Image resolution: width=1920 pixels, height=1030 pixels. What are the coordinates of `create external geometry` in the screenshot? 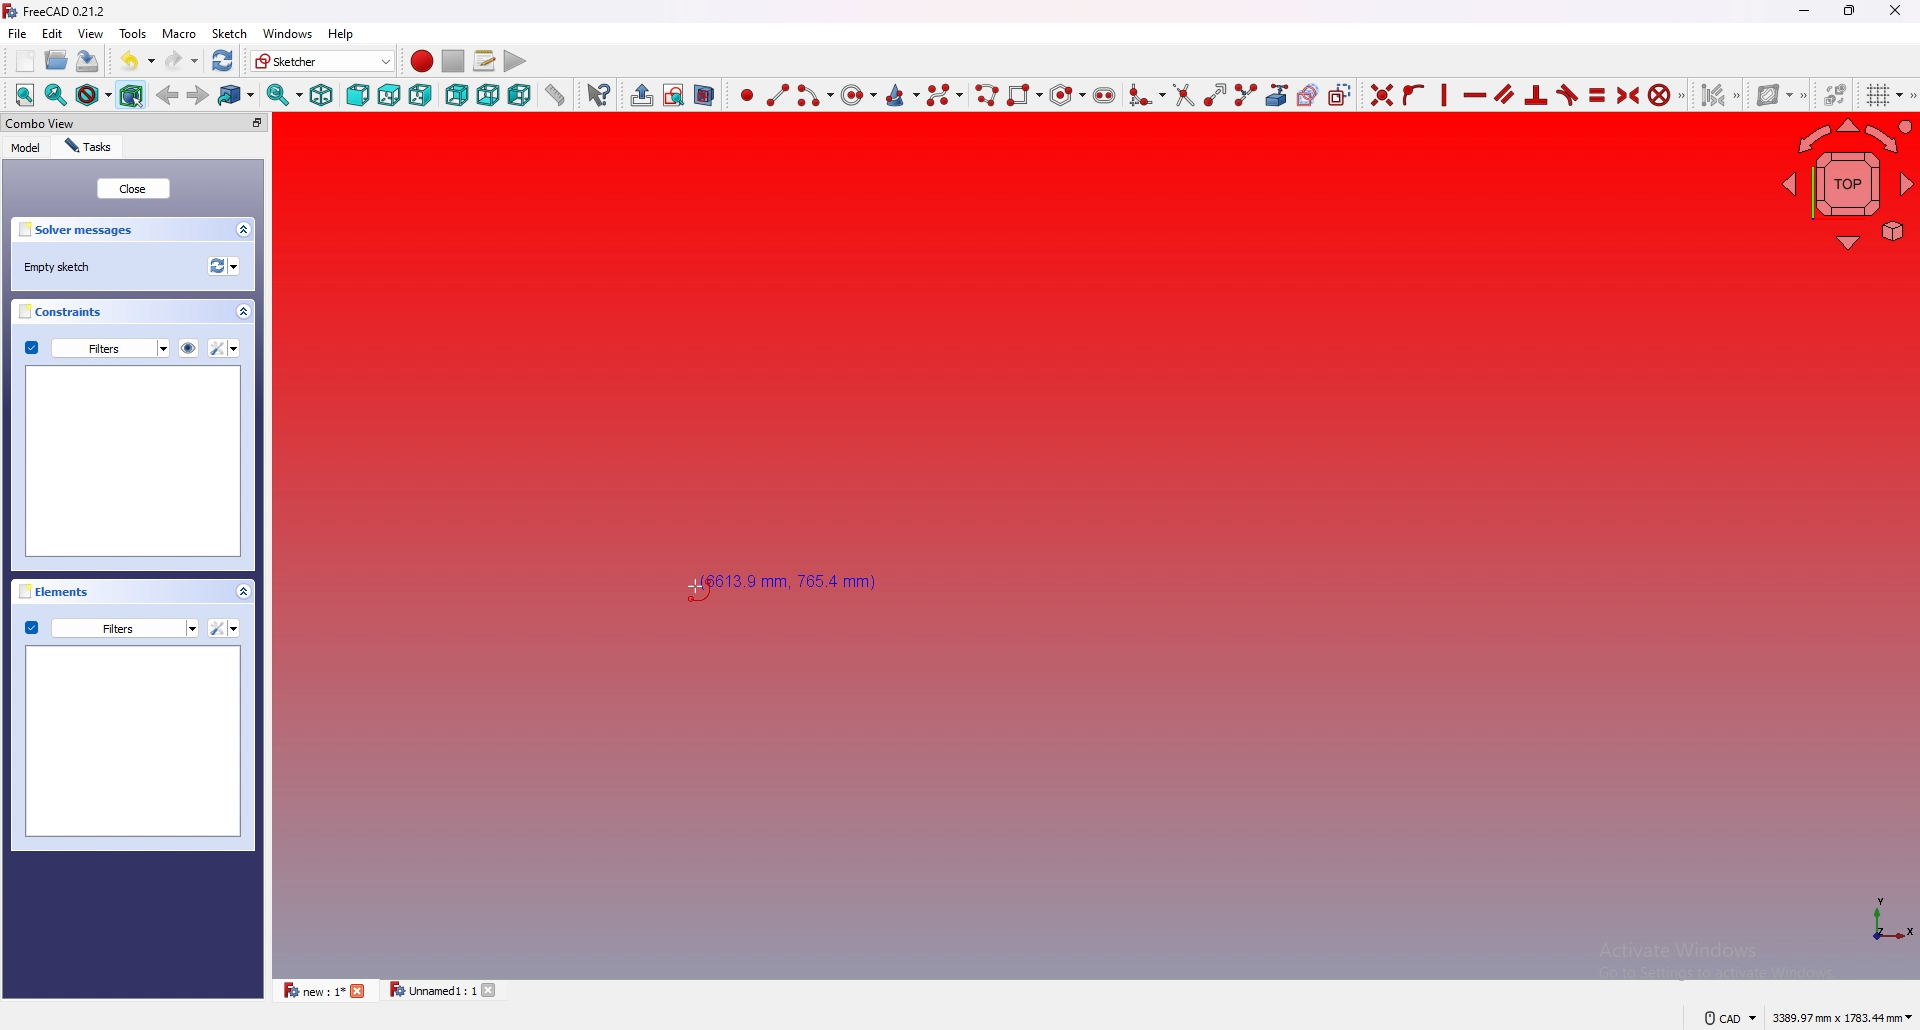 It's located at (1278, 96).